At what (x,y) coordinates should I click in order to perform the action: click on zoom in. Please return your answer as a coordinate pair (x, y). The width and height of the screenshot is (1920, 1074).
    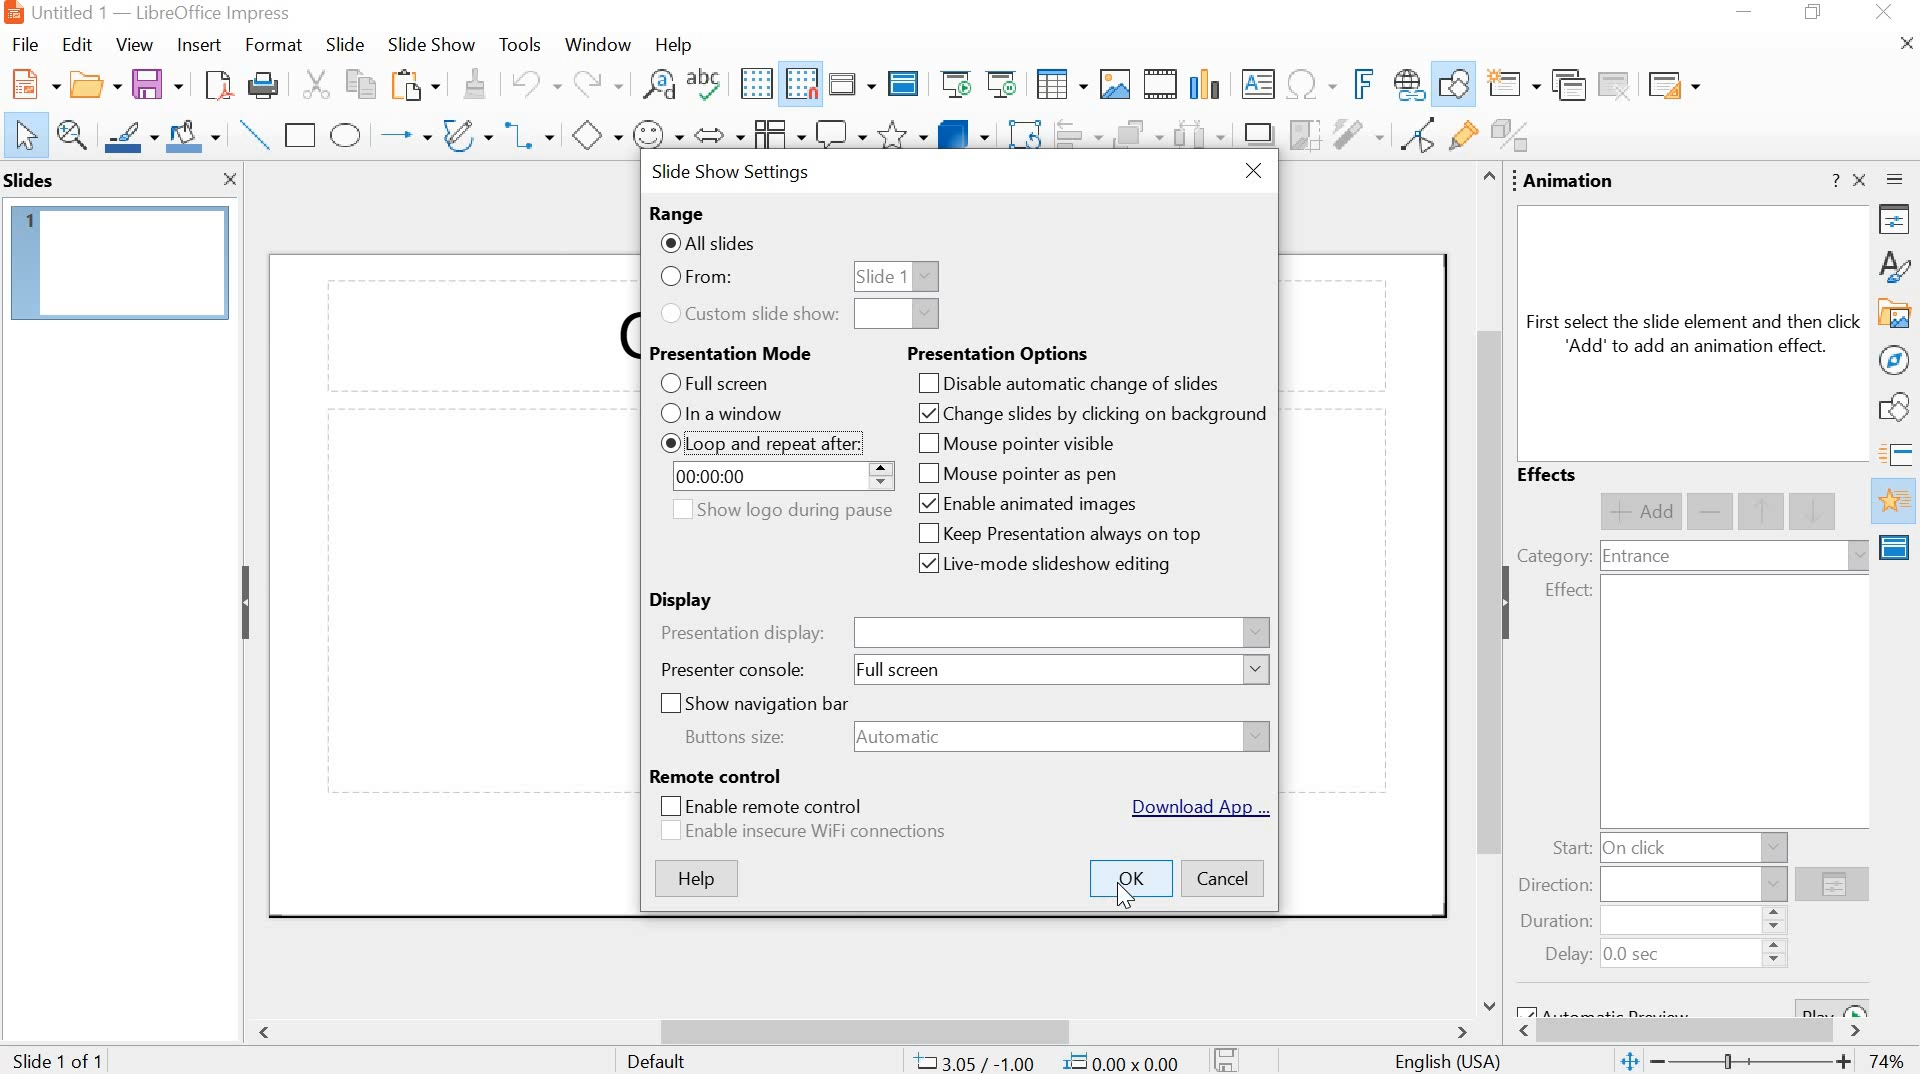
    Looking at the image, I should click on (1844, 1064).